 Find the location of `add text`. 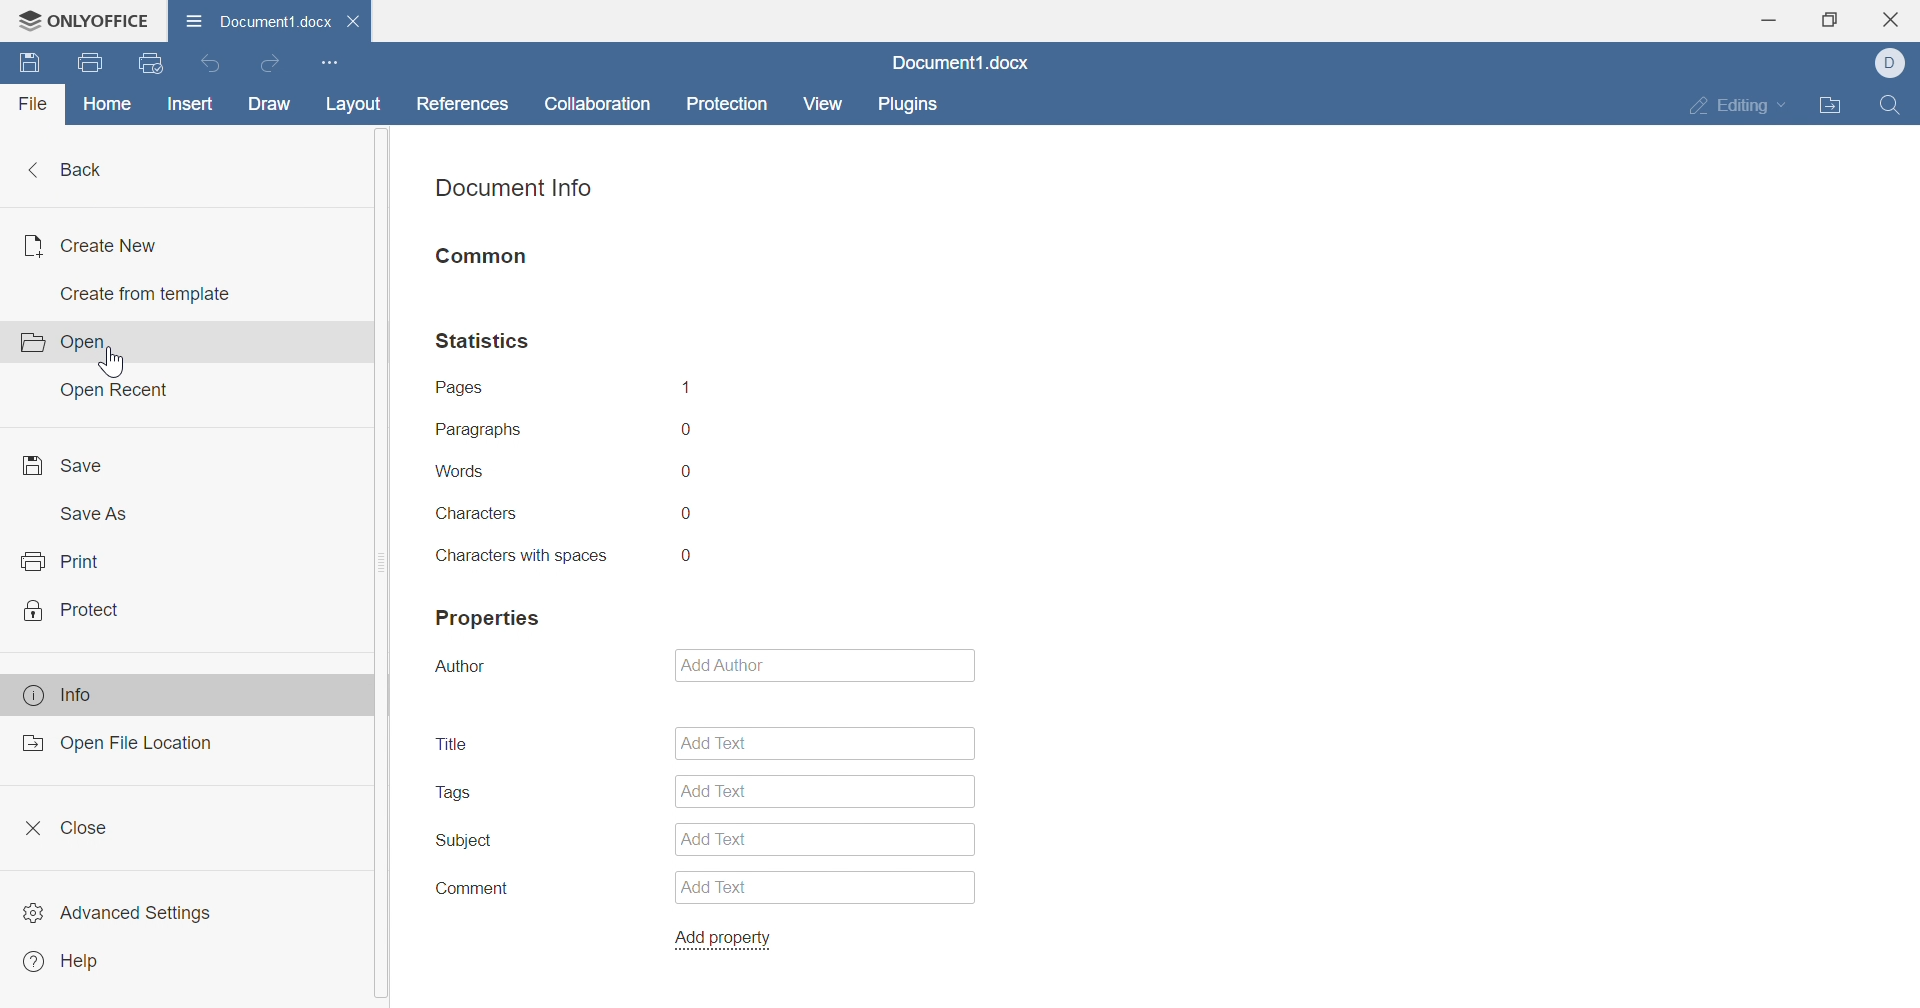

add text is located at coordinates (712, 744).